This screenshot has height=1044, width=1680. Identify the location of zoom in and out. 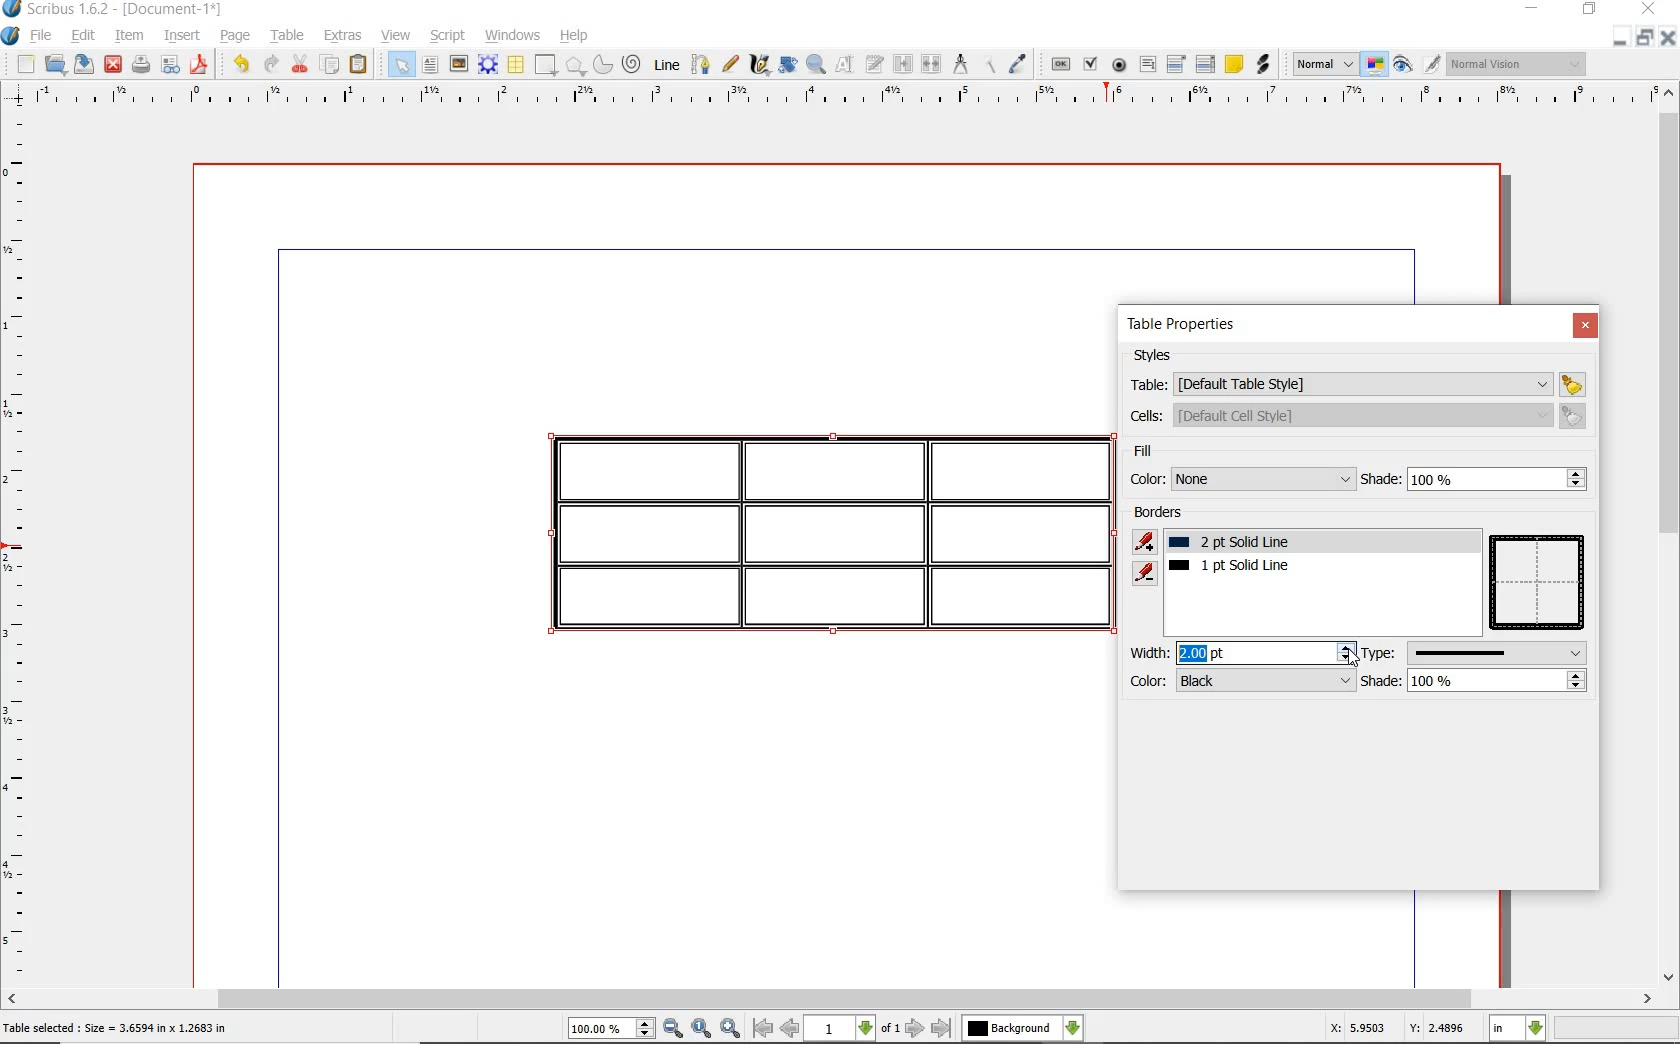
(817, 65).